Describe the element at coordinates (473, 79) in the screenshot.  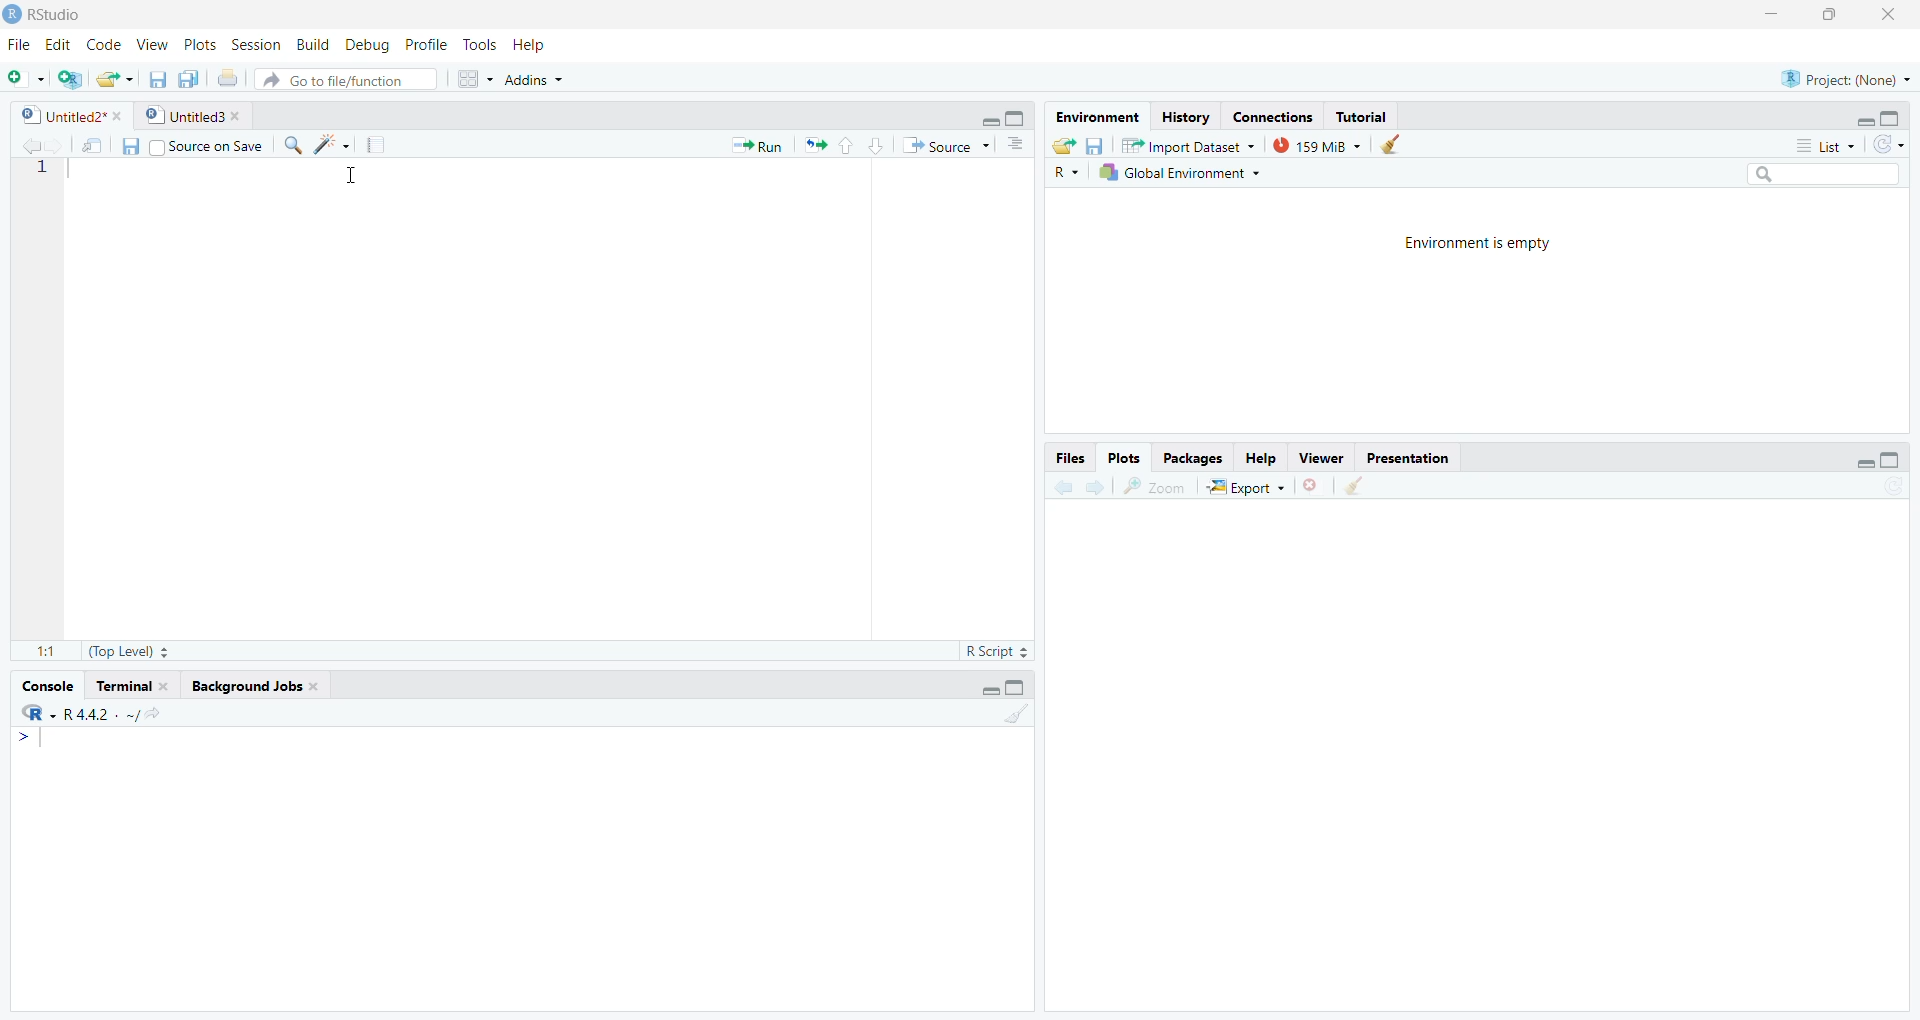
I see `Workspace panes` at that location.